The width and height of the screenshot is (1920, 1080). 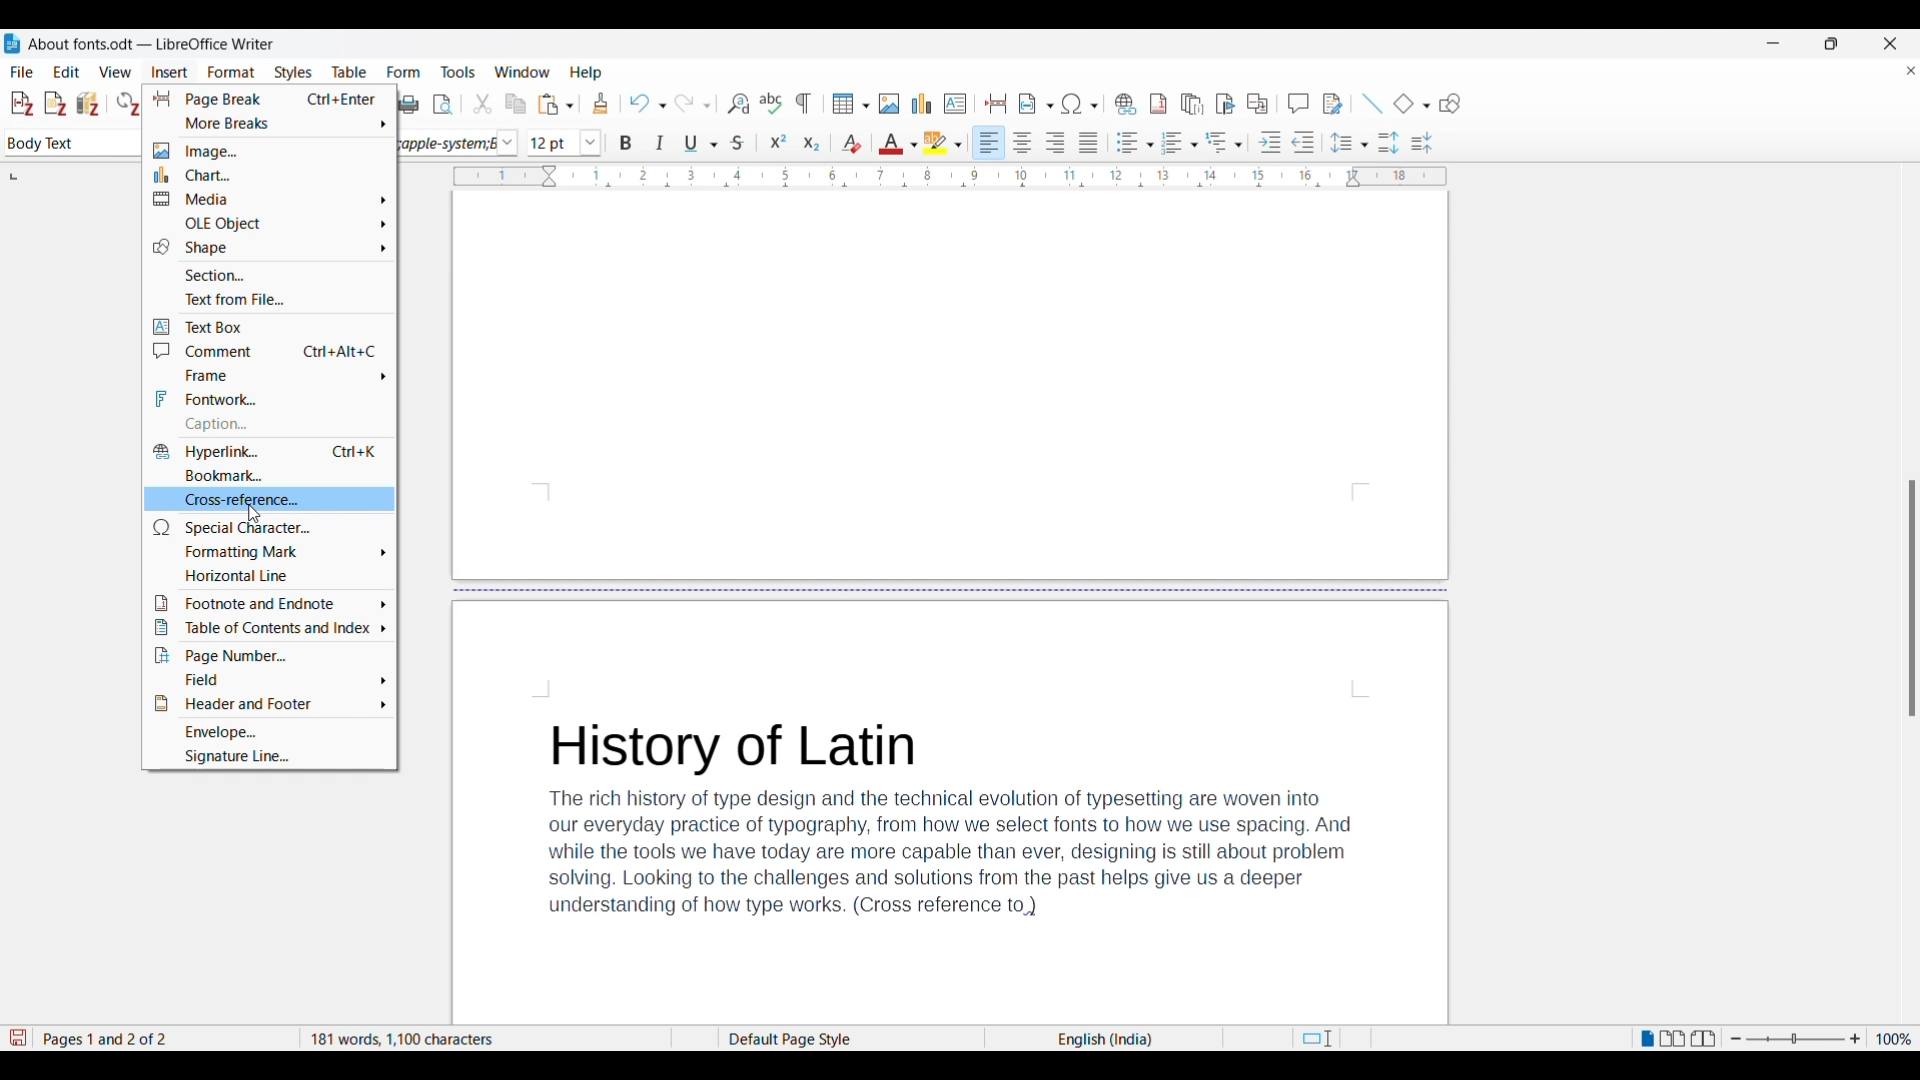 I want to click on Current basic shape and other basic shape options, so click(x=1411, y=103).